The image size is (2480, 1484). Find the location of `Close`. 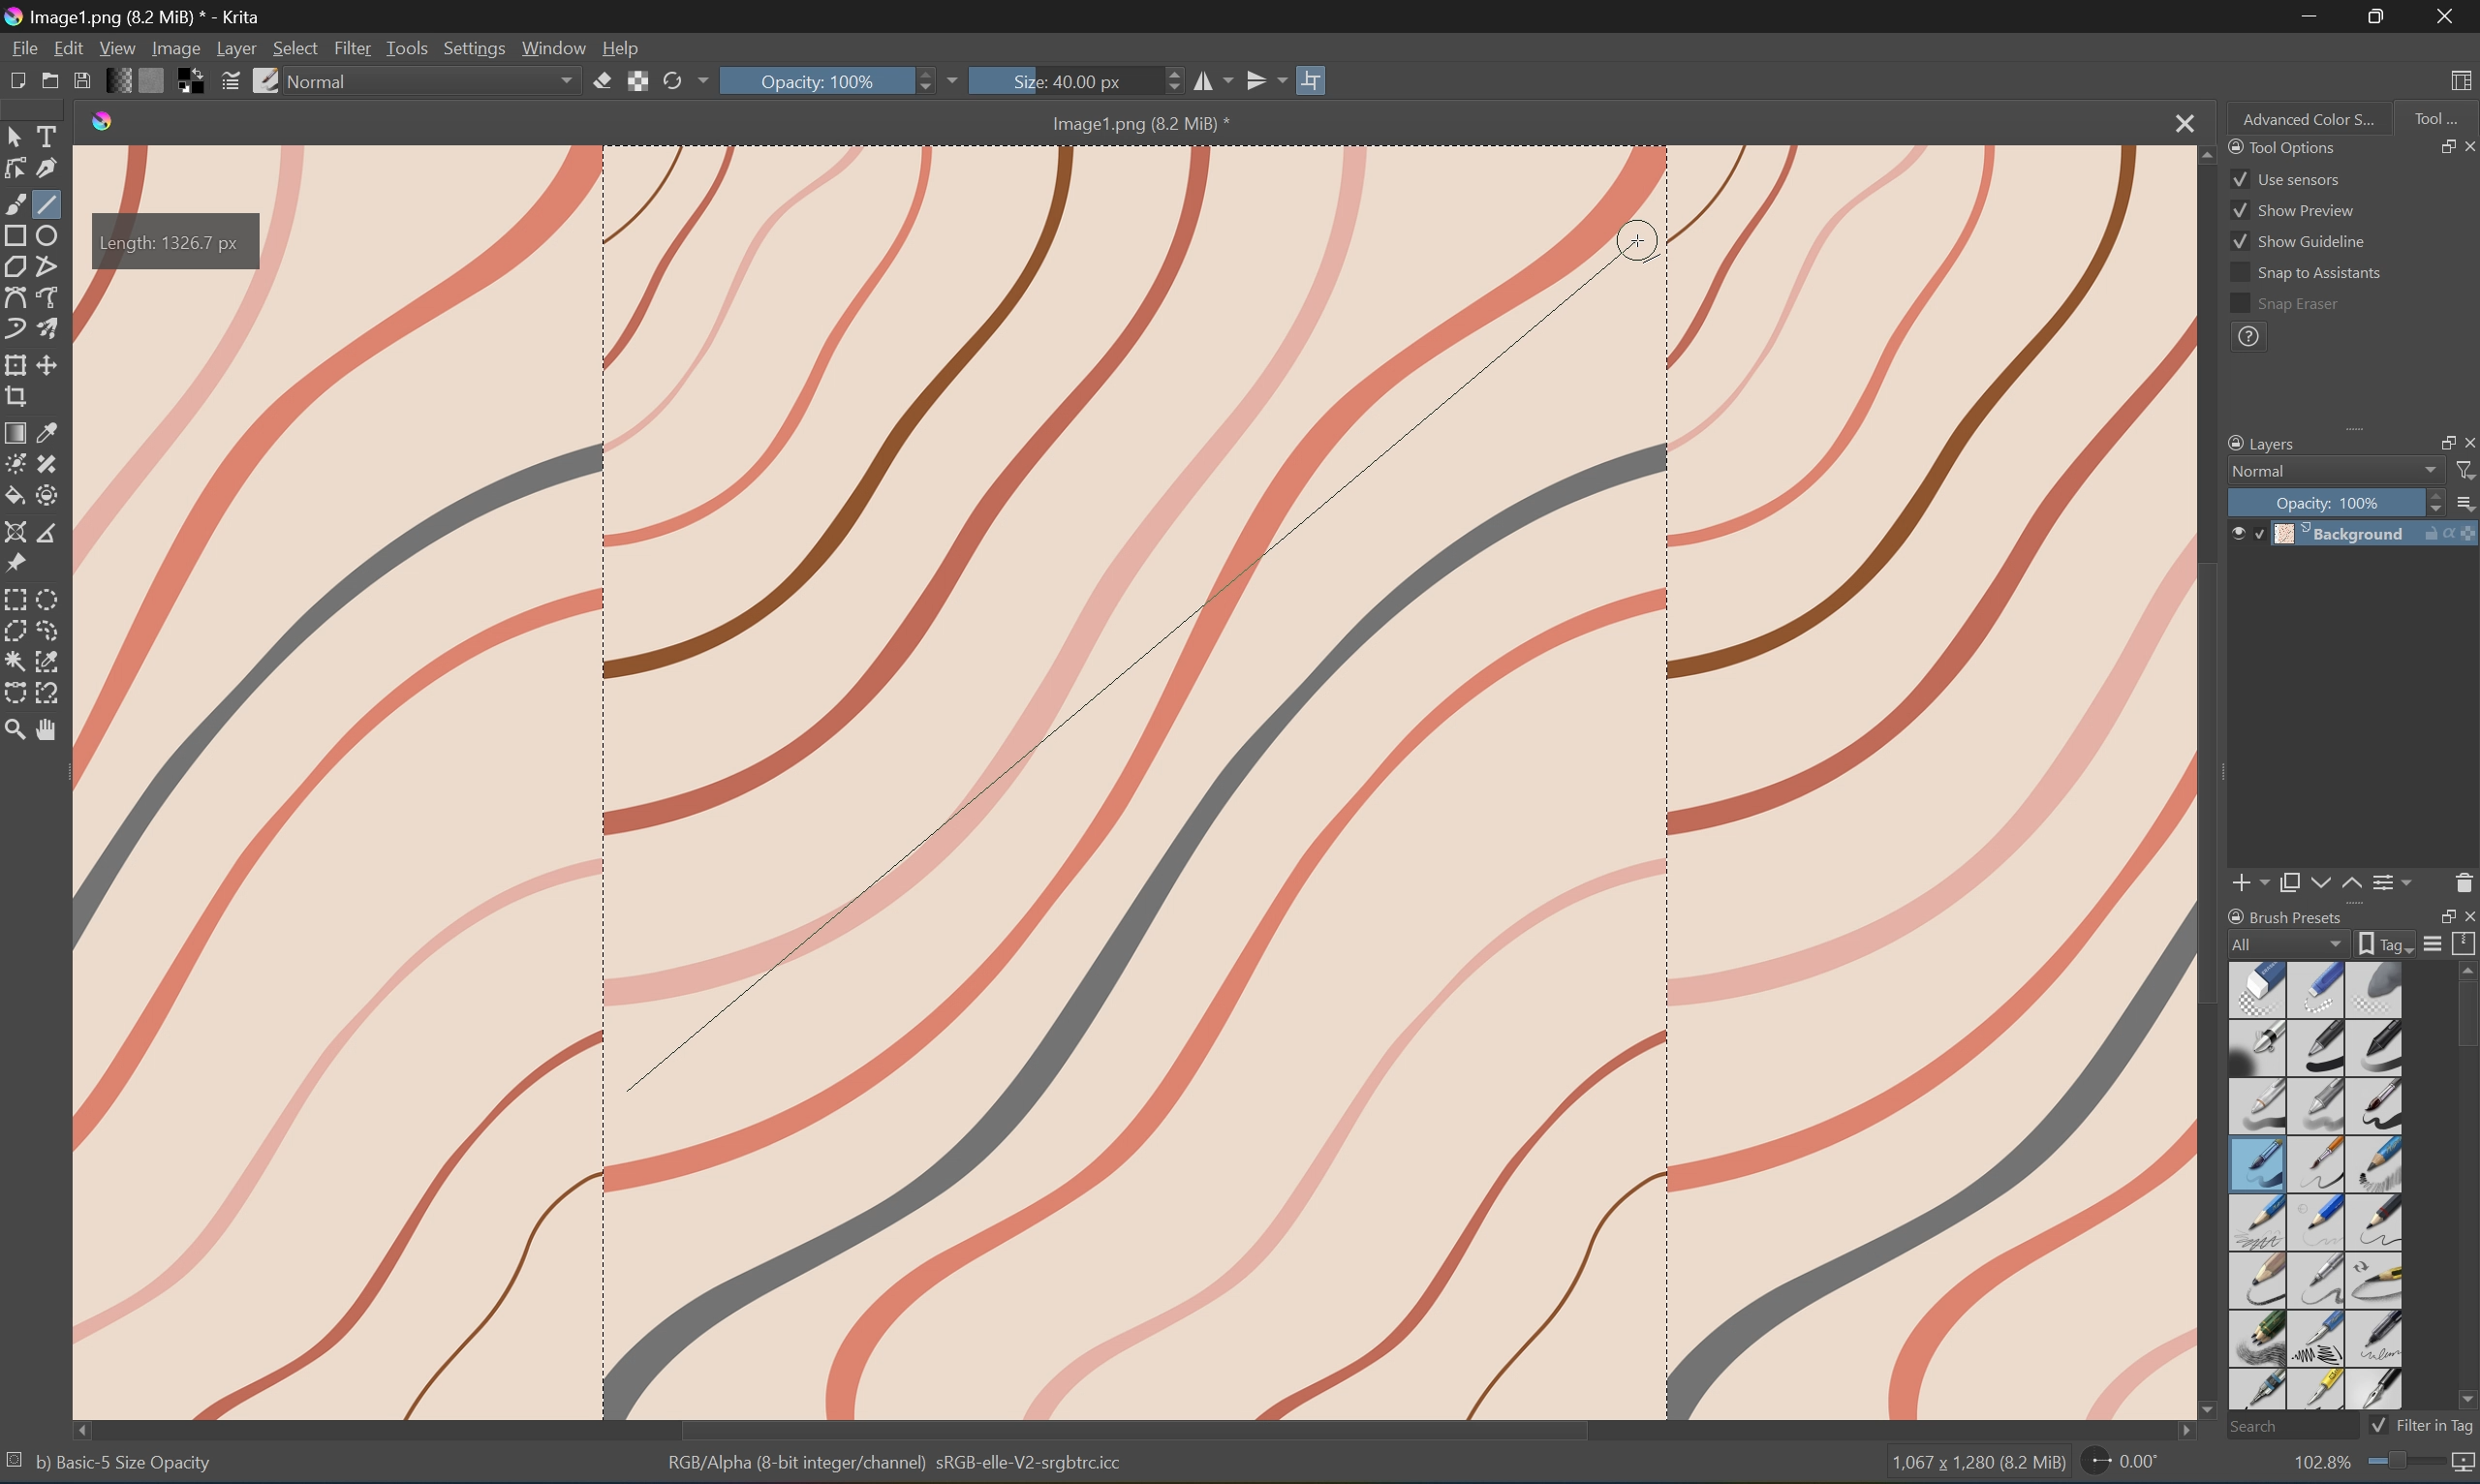

Close is located at coordinates (2179, 123).